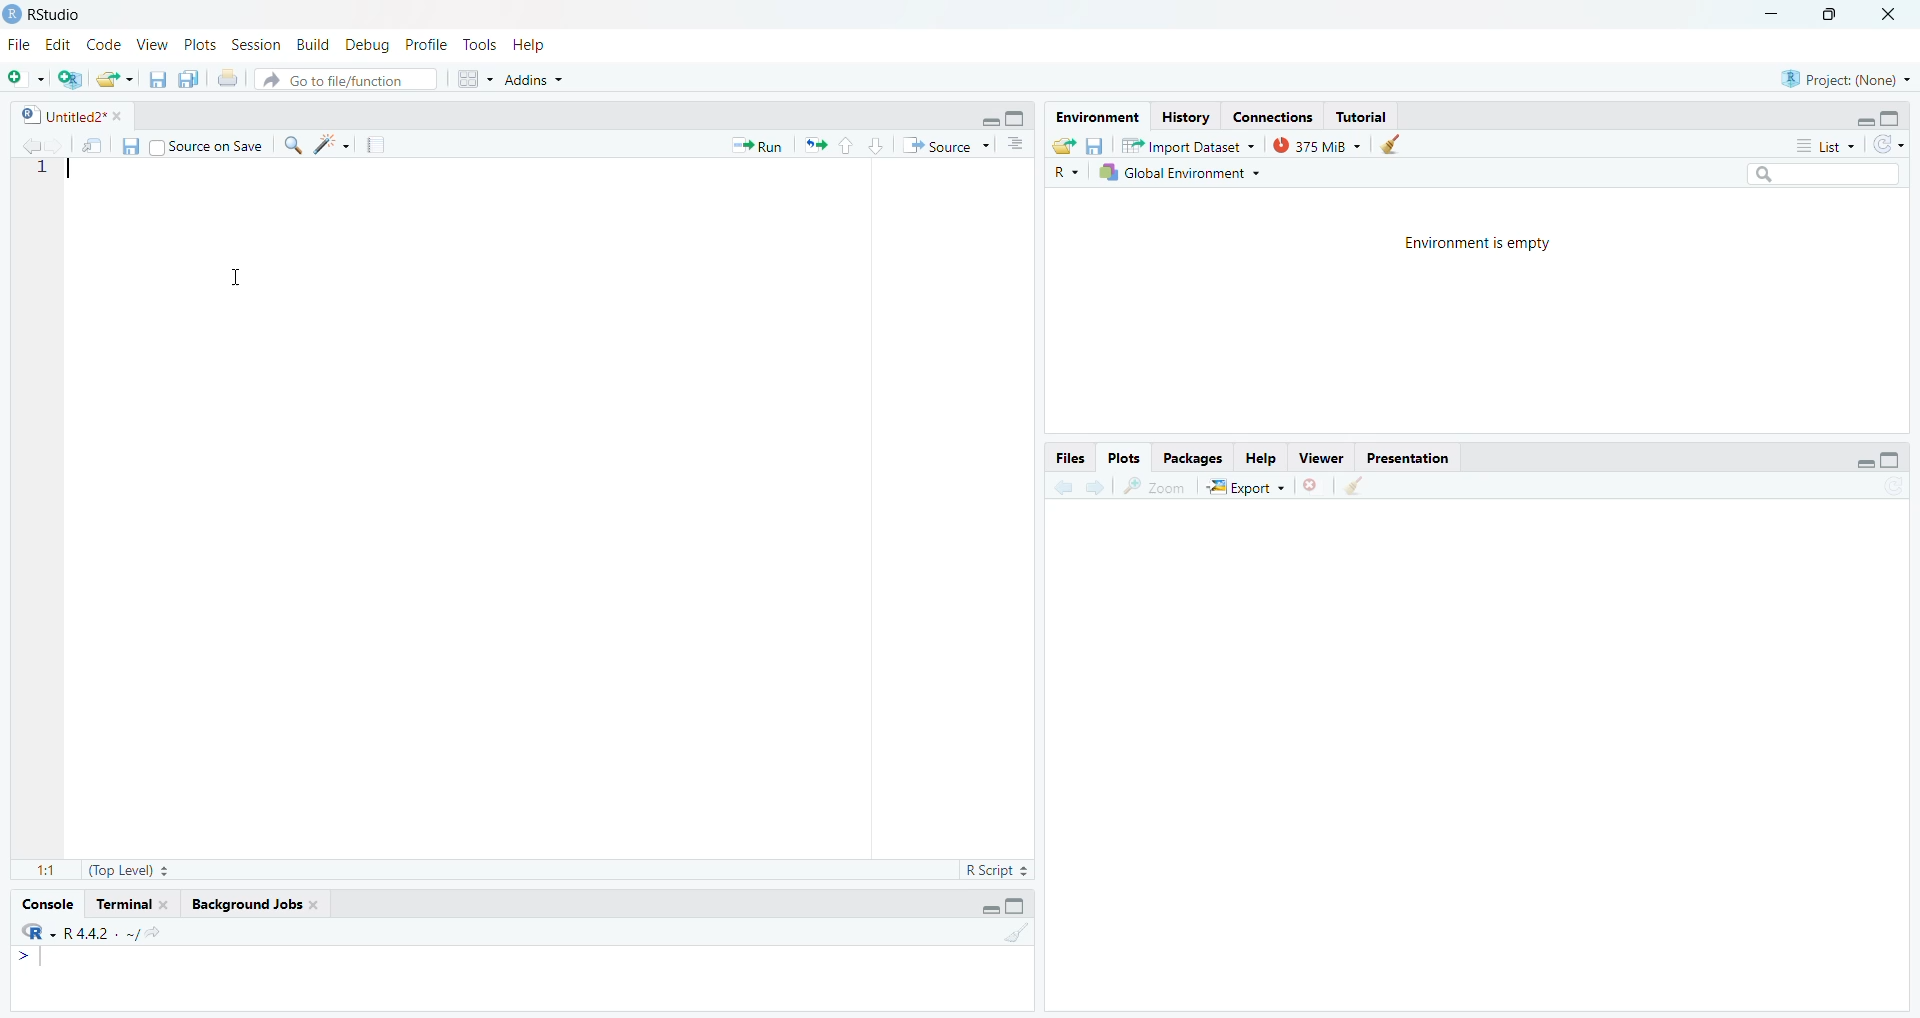 This screenshot has width=1920, height=1018. Describe the element at coordinates (1319, 145) in the screenshot. I see `375MiB ~` at that location.